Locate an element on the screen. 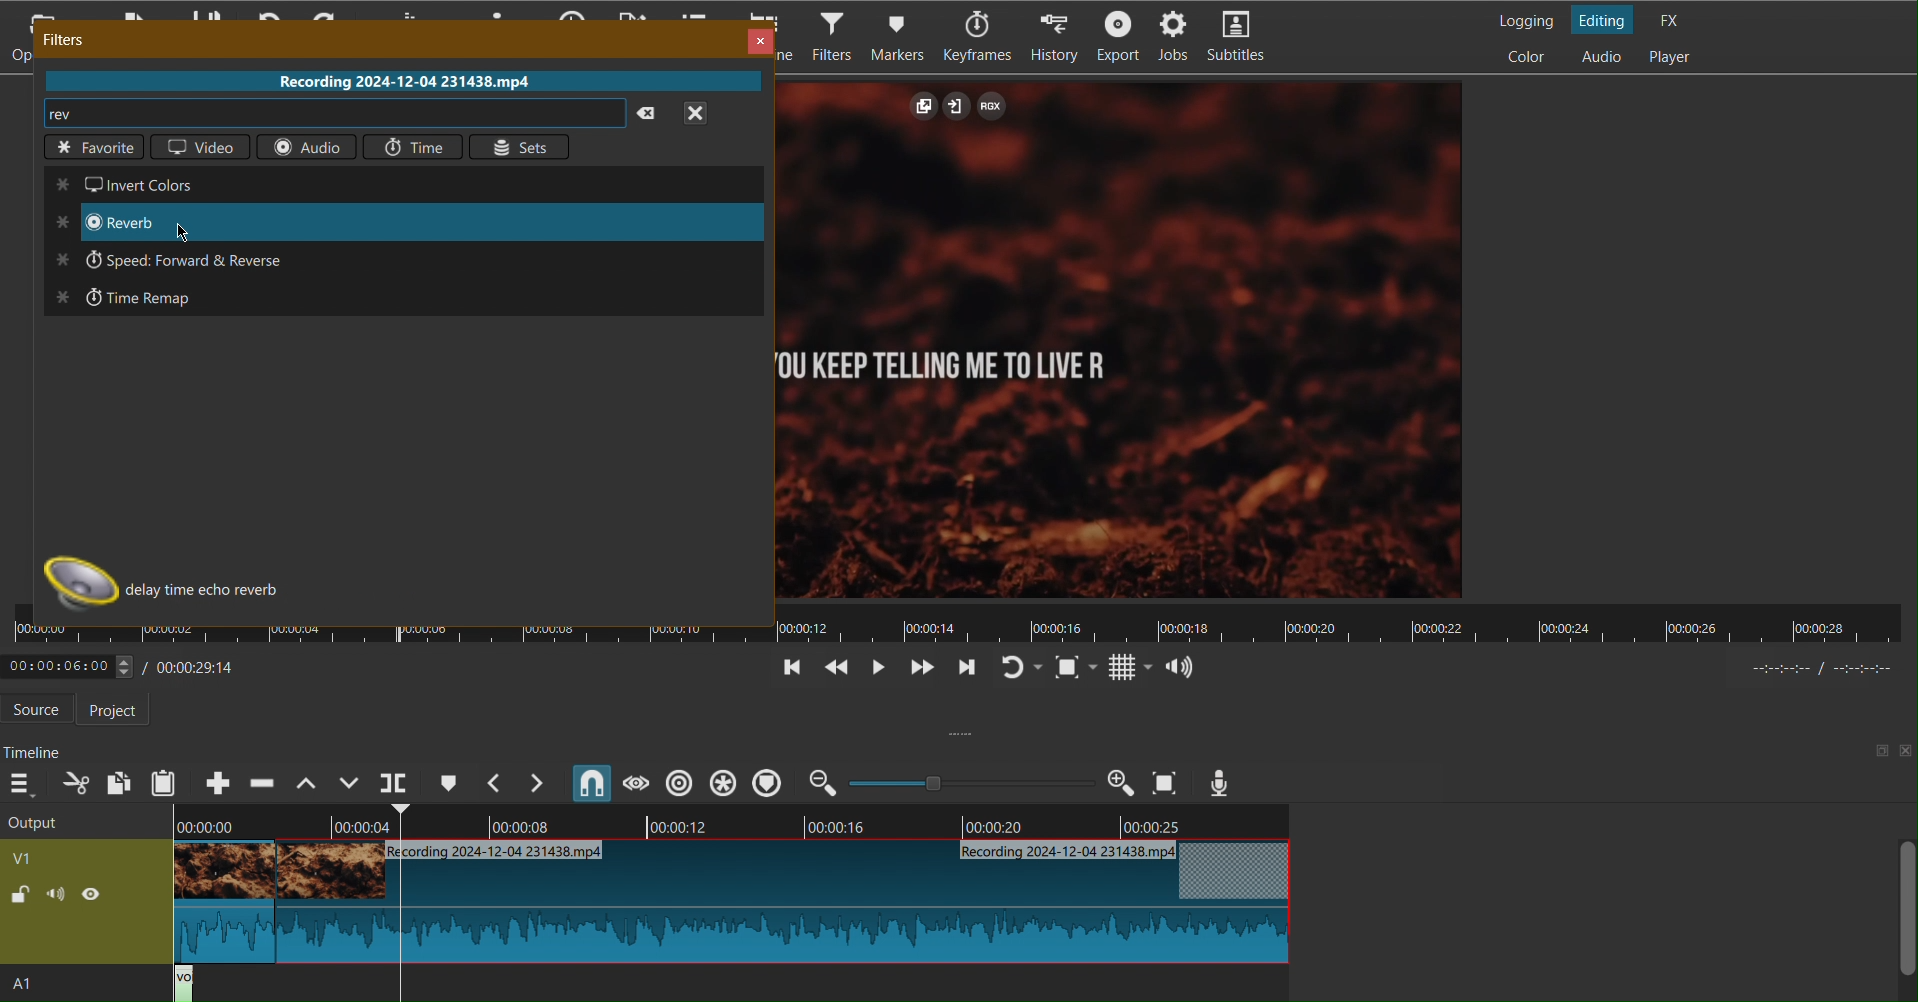 This screenshot has height=1002, width=1918. Filters is located at coordinates (65, 38).